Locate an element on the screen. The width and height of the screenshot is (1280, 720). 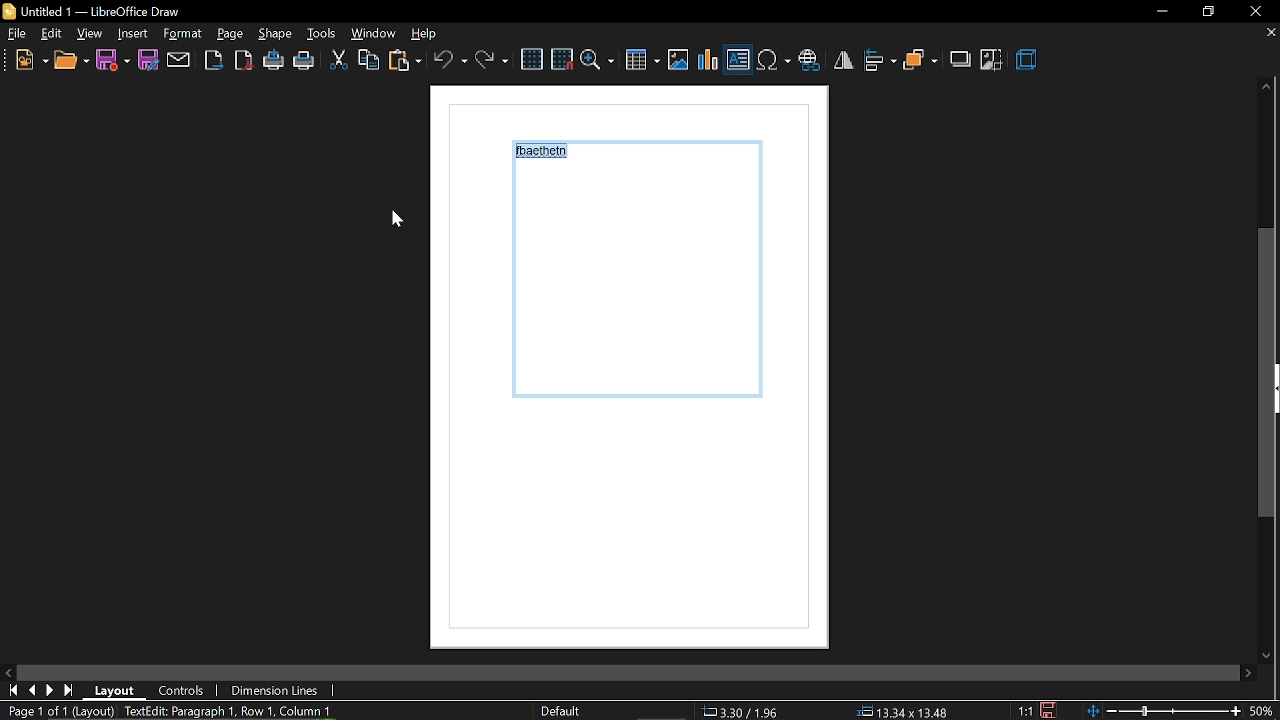
redo is located at coordinates (491, 60).